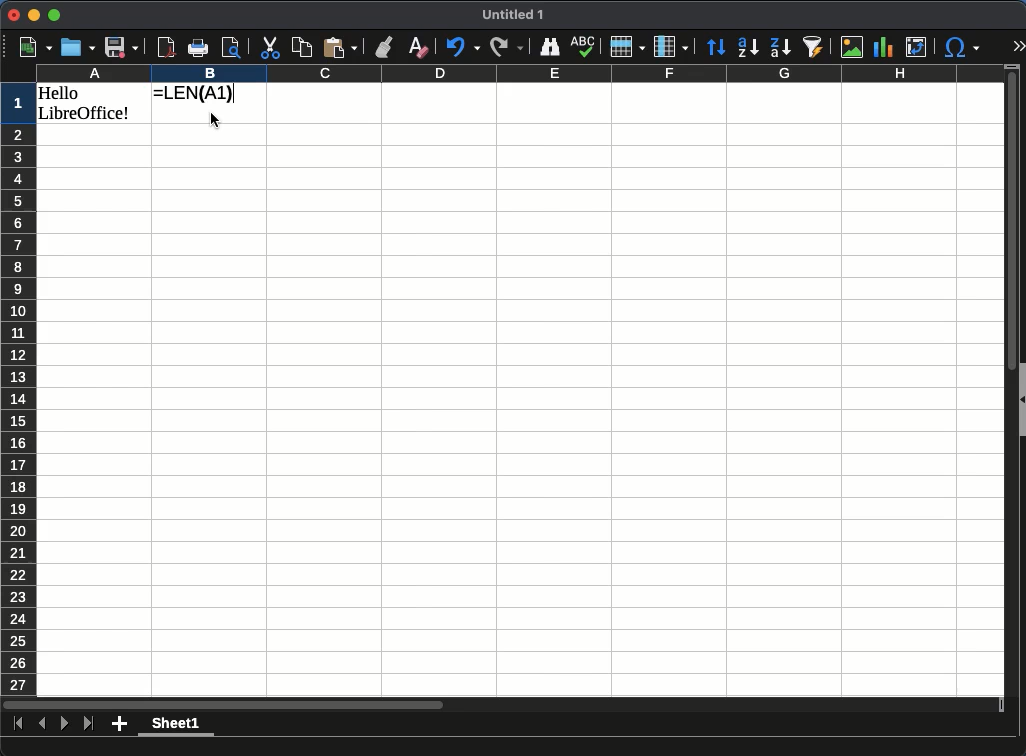 The width and height of the screenshot is (1026, 756). What do you see at coordinates (851, 47) in the screenshot?
I see `image` at bounding box center [851, 47].